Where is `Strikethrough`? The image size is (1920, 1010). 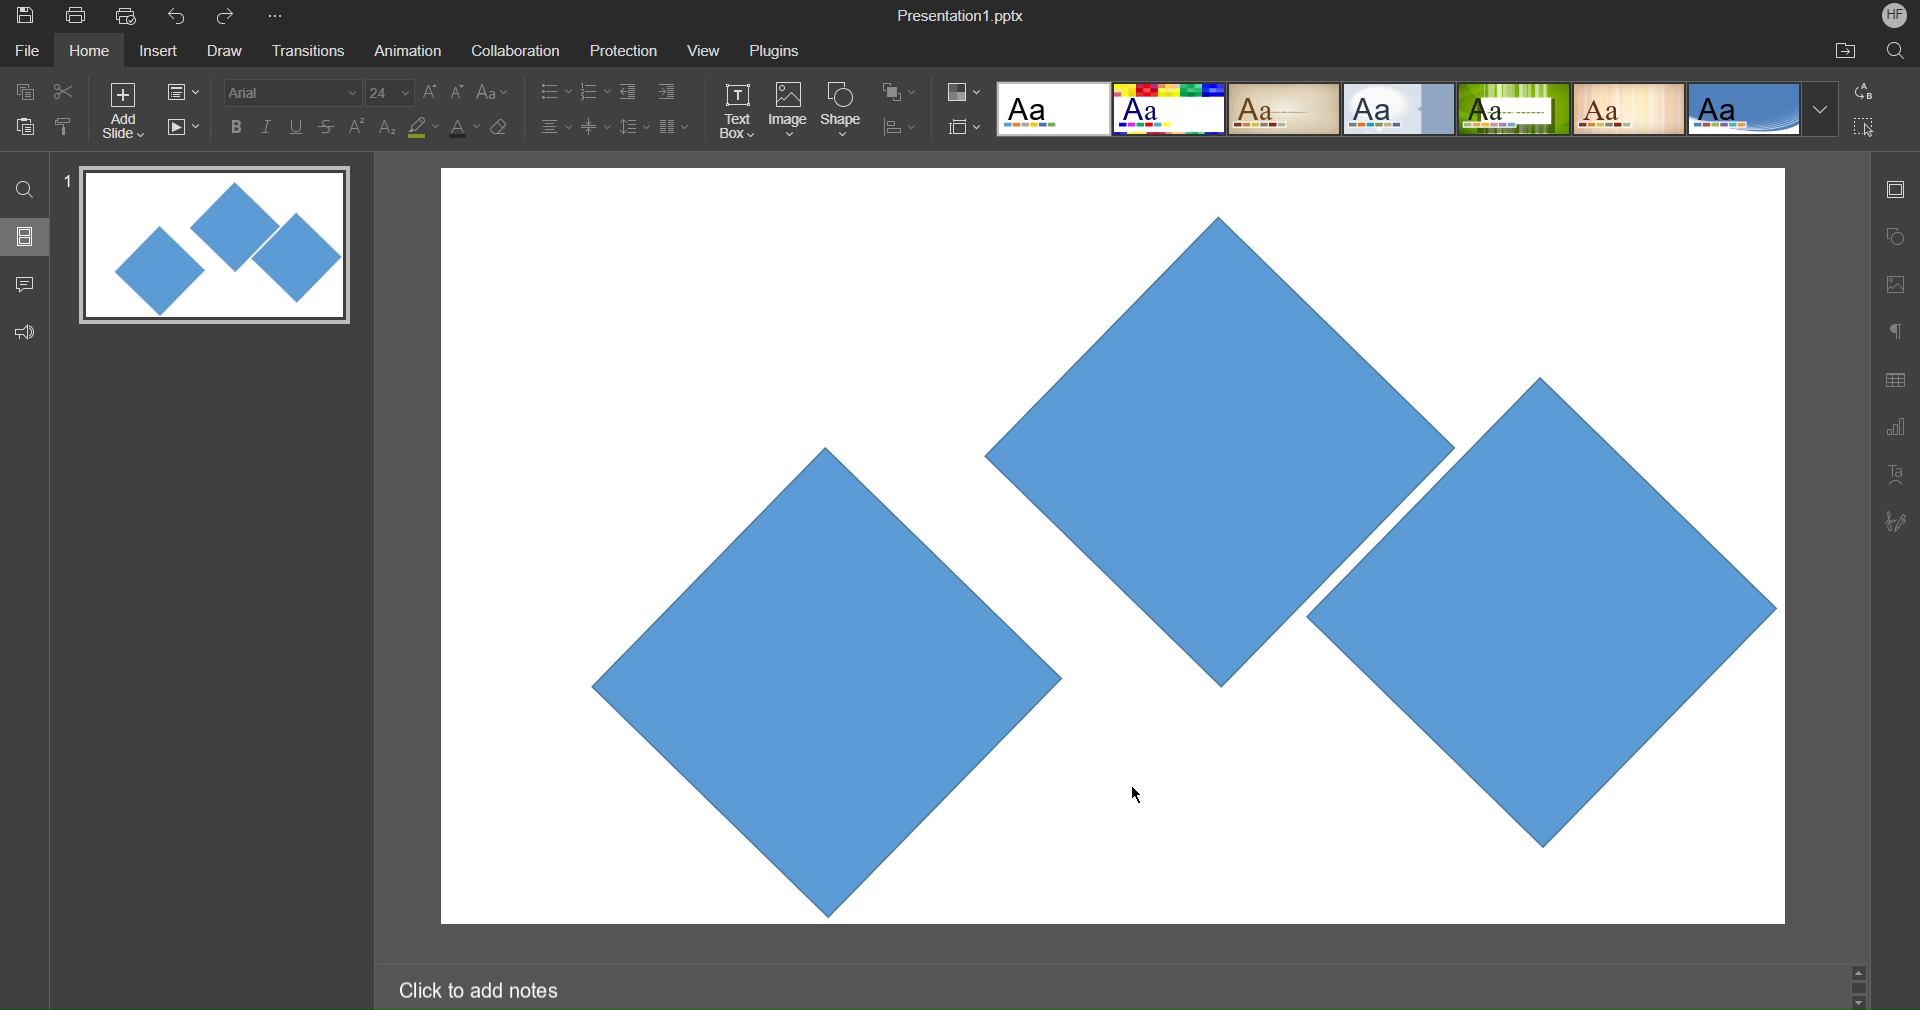
Strikethrough is located at coordinates (328, 126).